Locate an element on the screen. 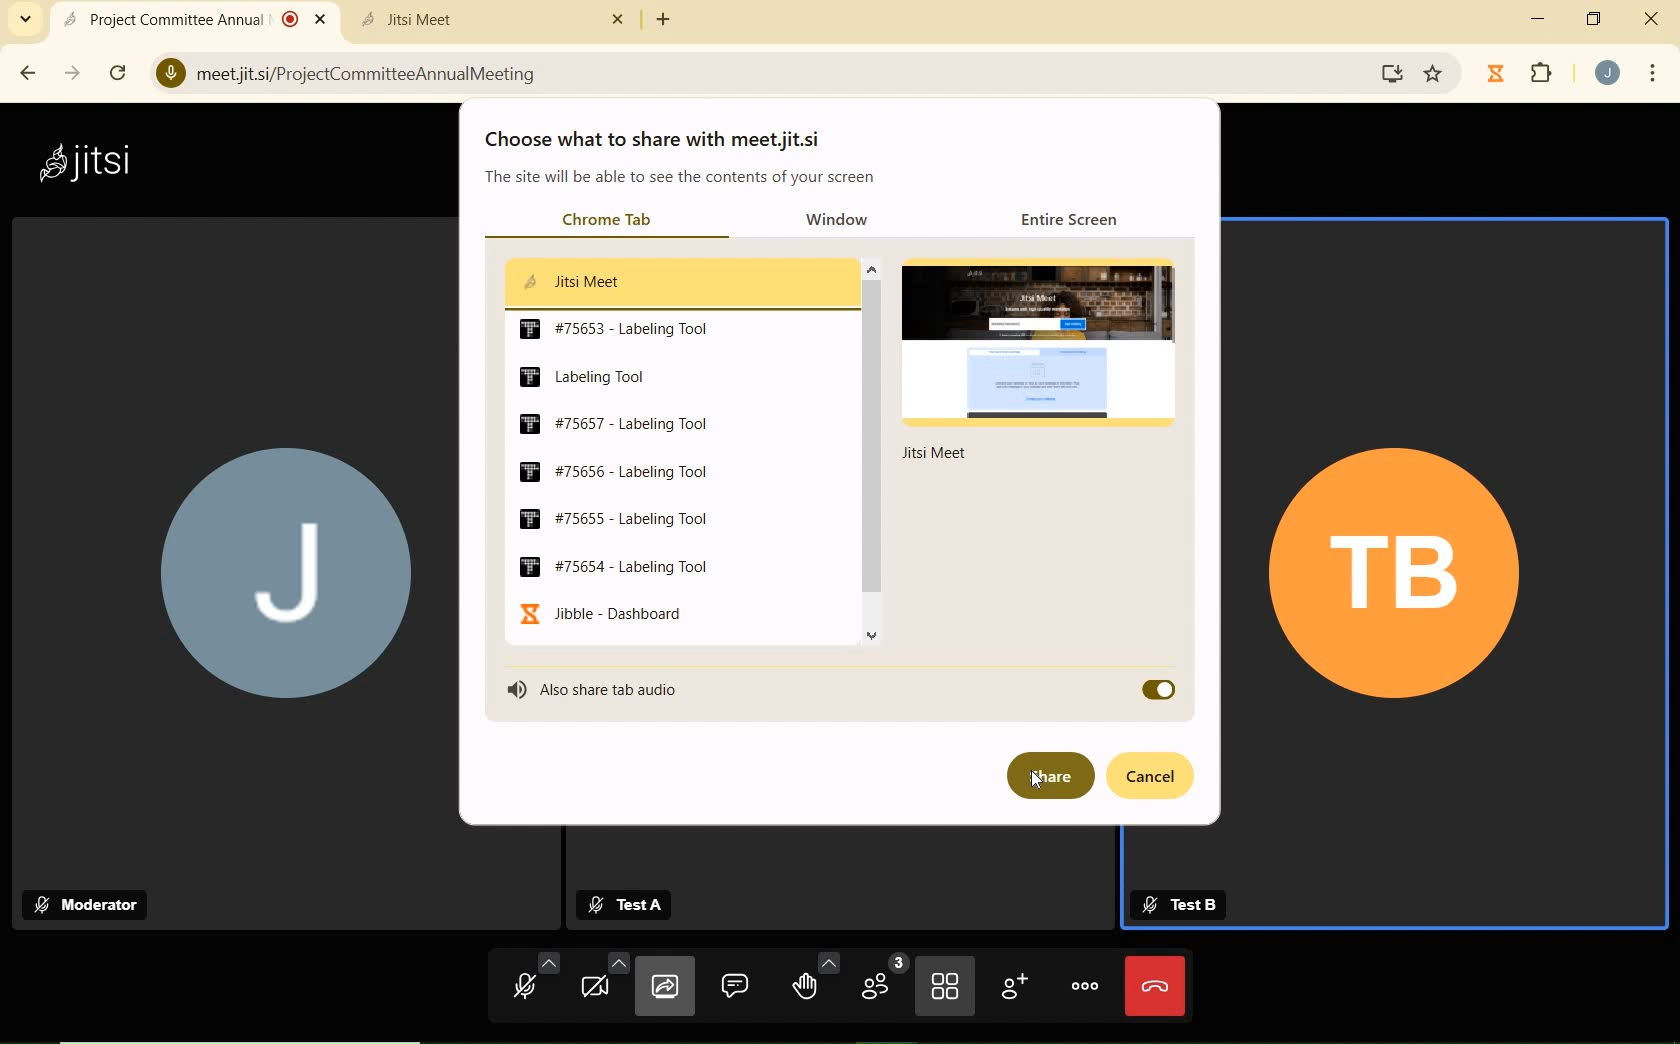 Image resolution: width=1680 pixels, height=1044 pixels. back is located at coordinates (31, 73).